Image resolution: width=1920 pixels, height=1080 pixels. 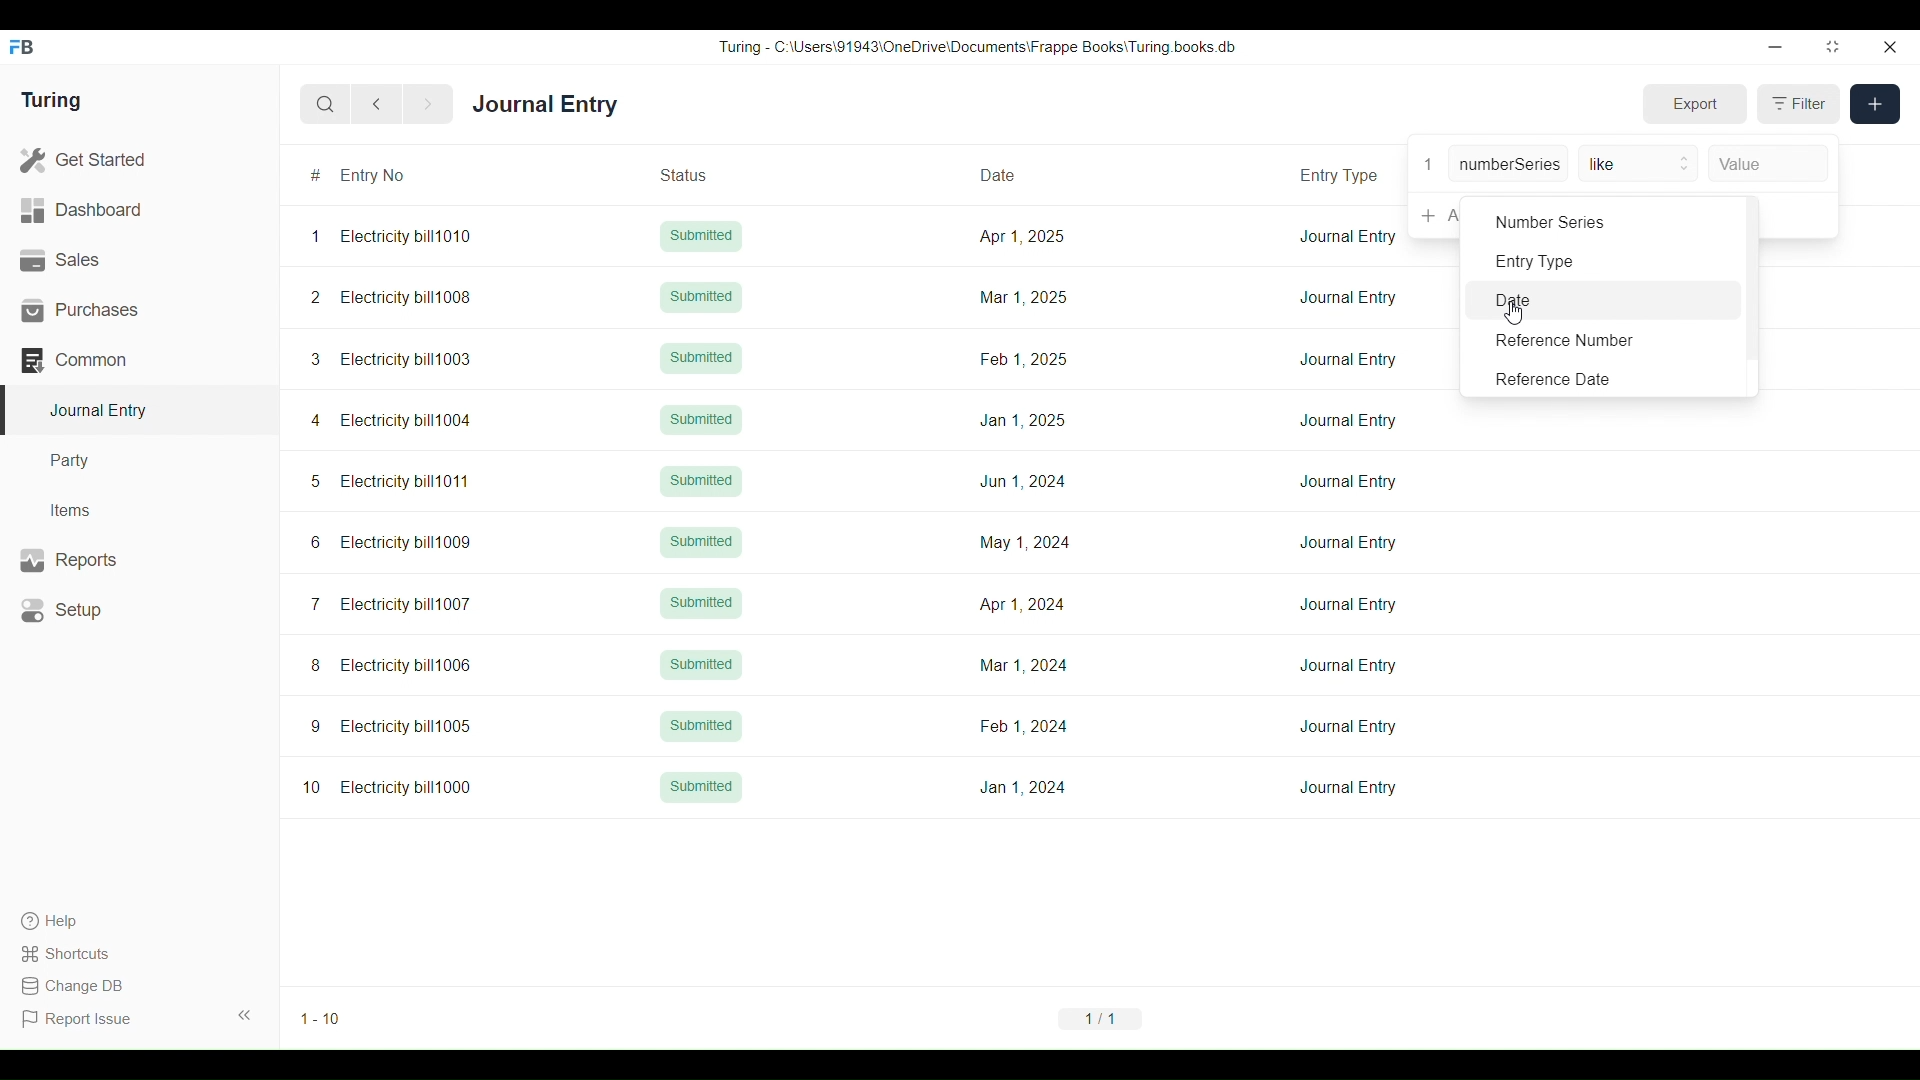 I want to click on Submitted, so click(x=701, y=725).